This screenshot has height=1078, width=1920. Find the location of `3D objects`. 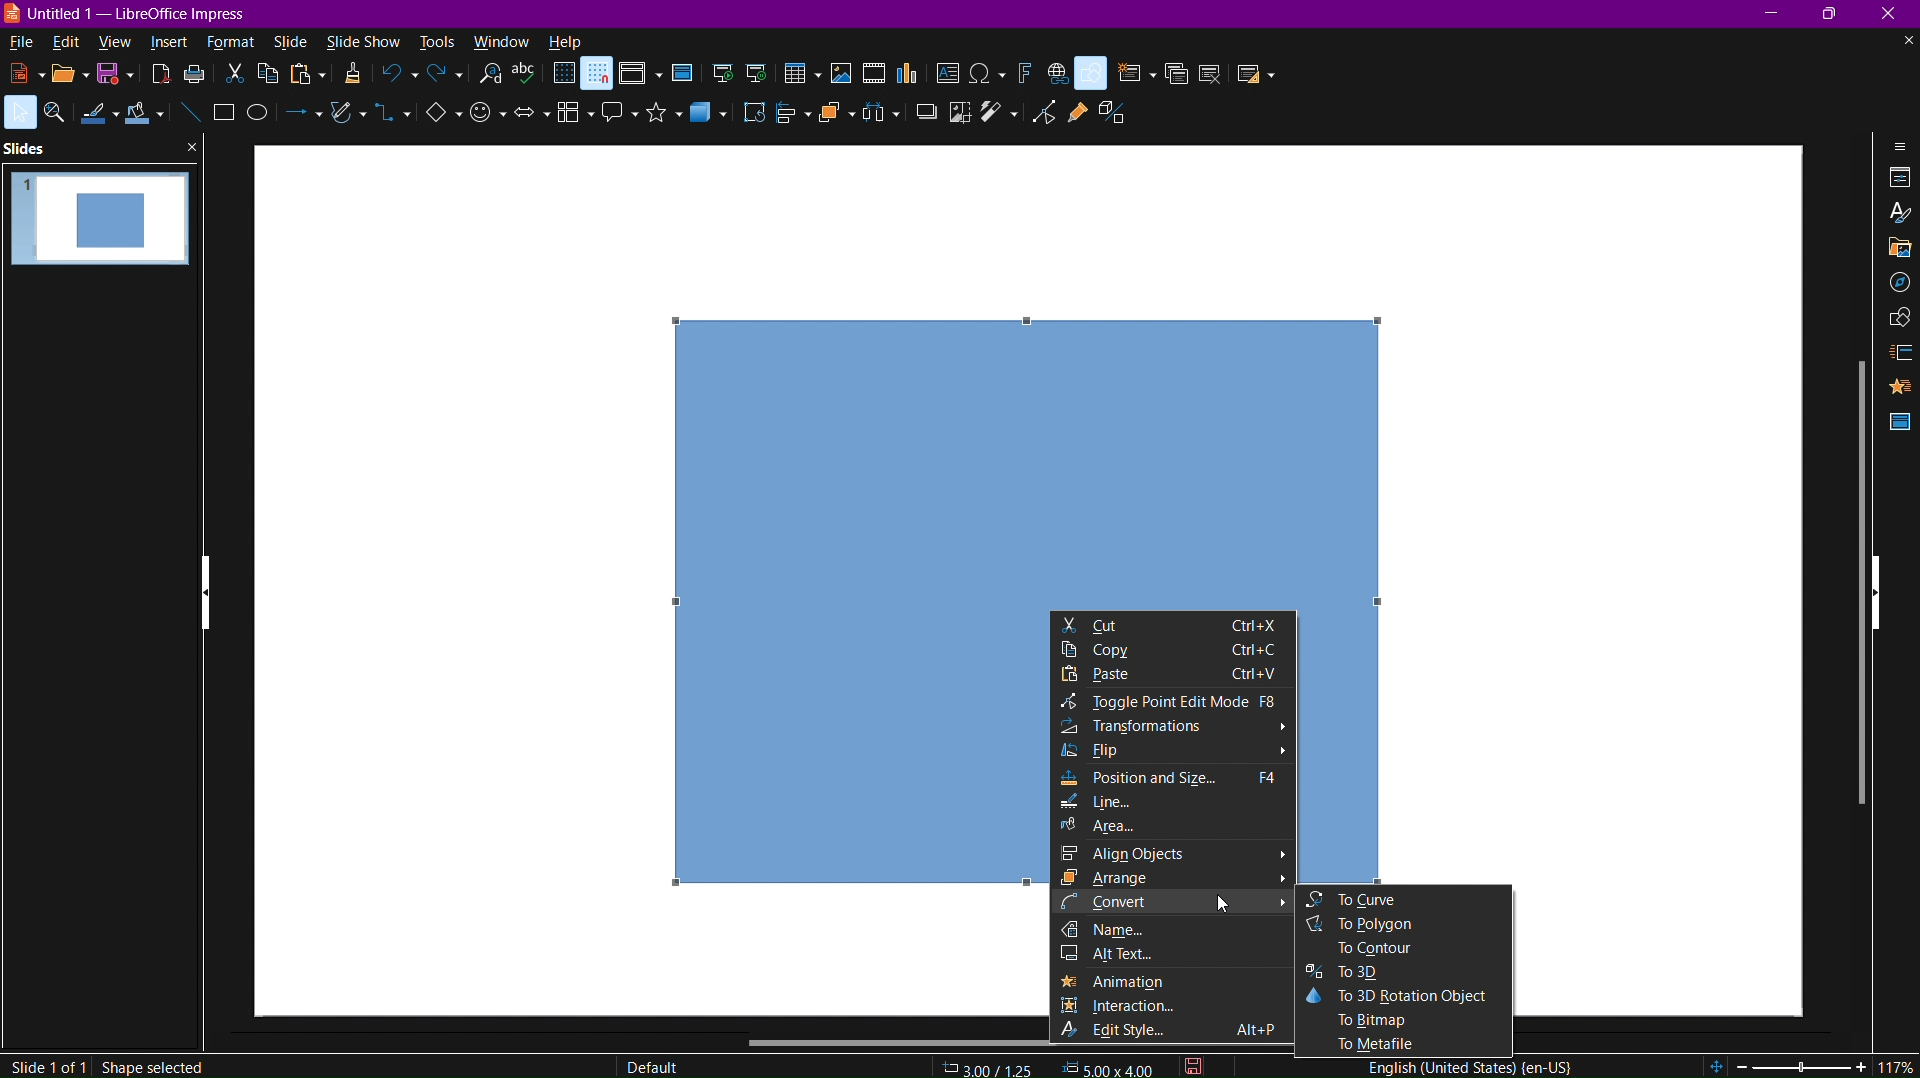

3D objects is located at coordinates (715, 122).